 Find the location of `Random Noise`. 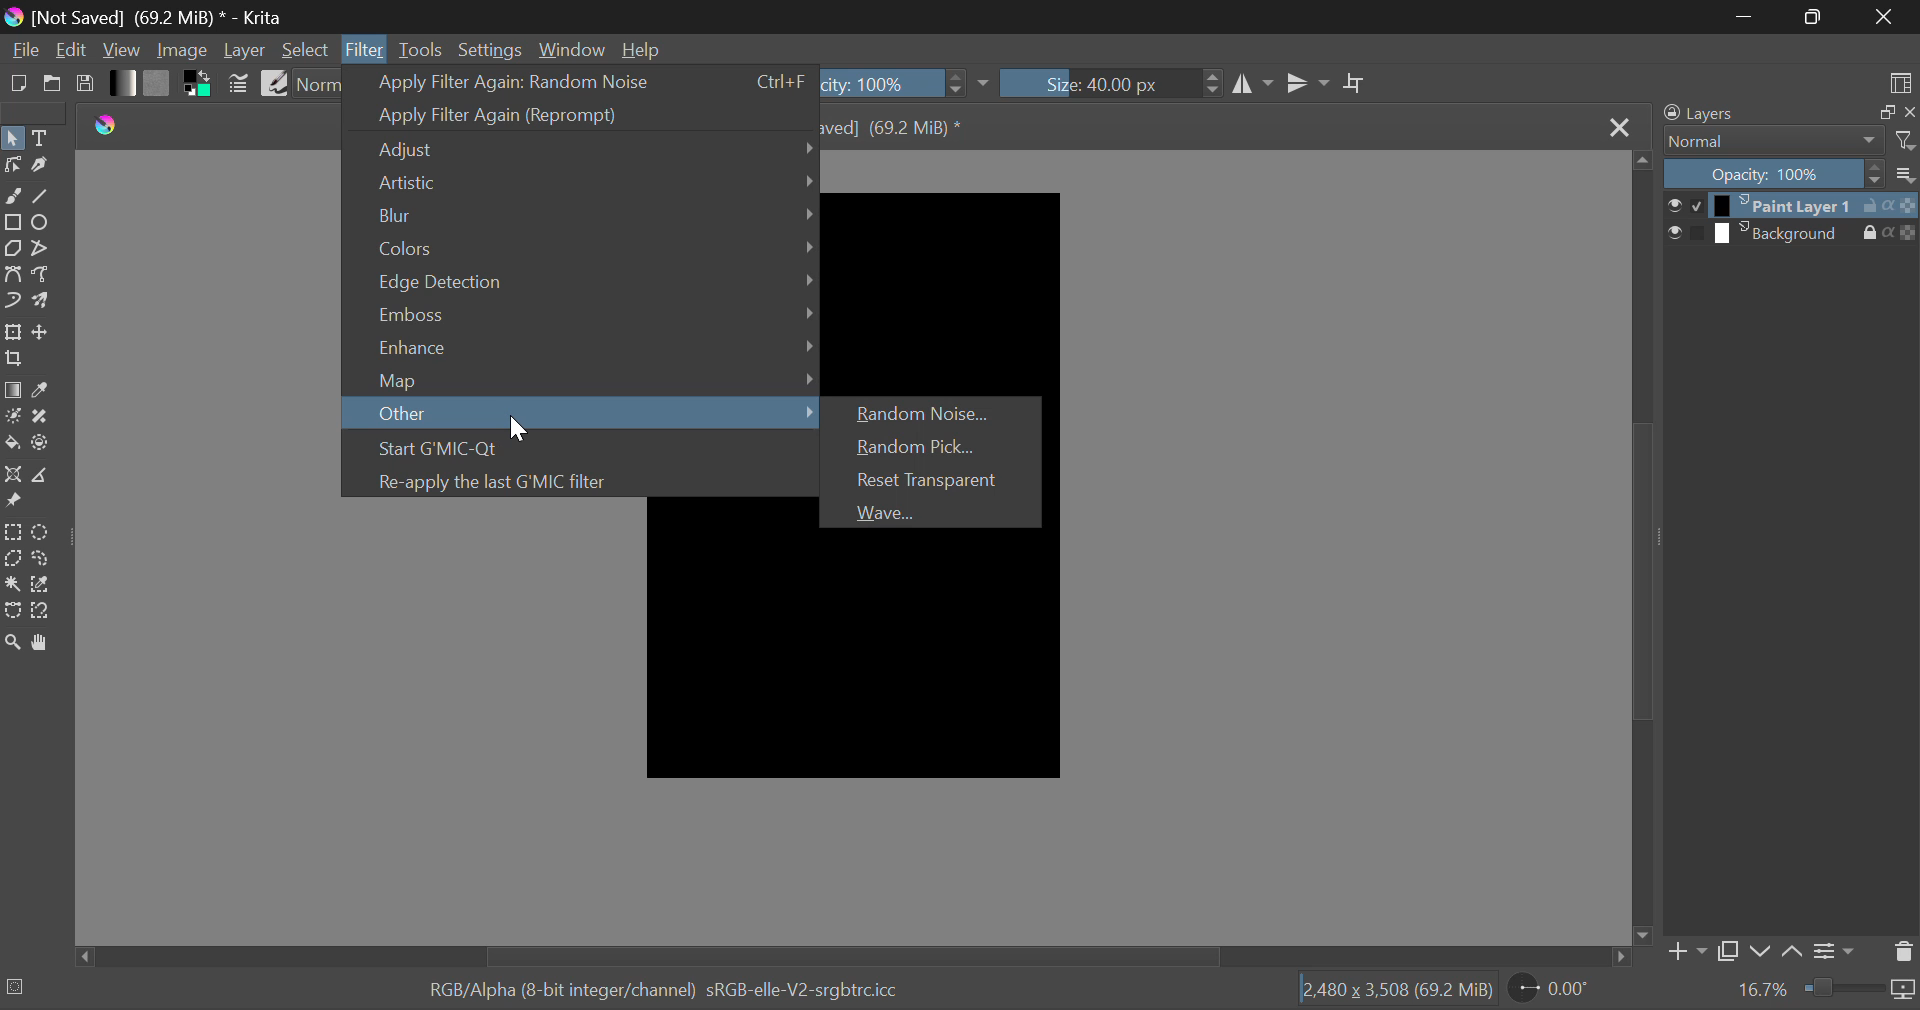

Random Noise is located at coordinates (929, 410).